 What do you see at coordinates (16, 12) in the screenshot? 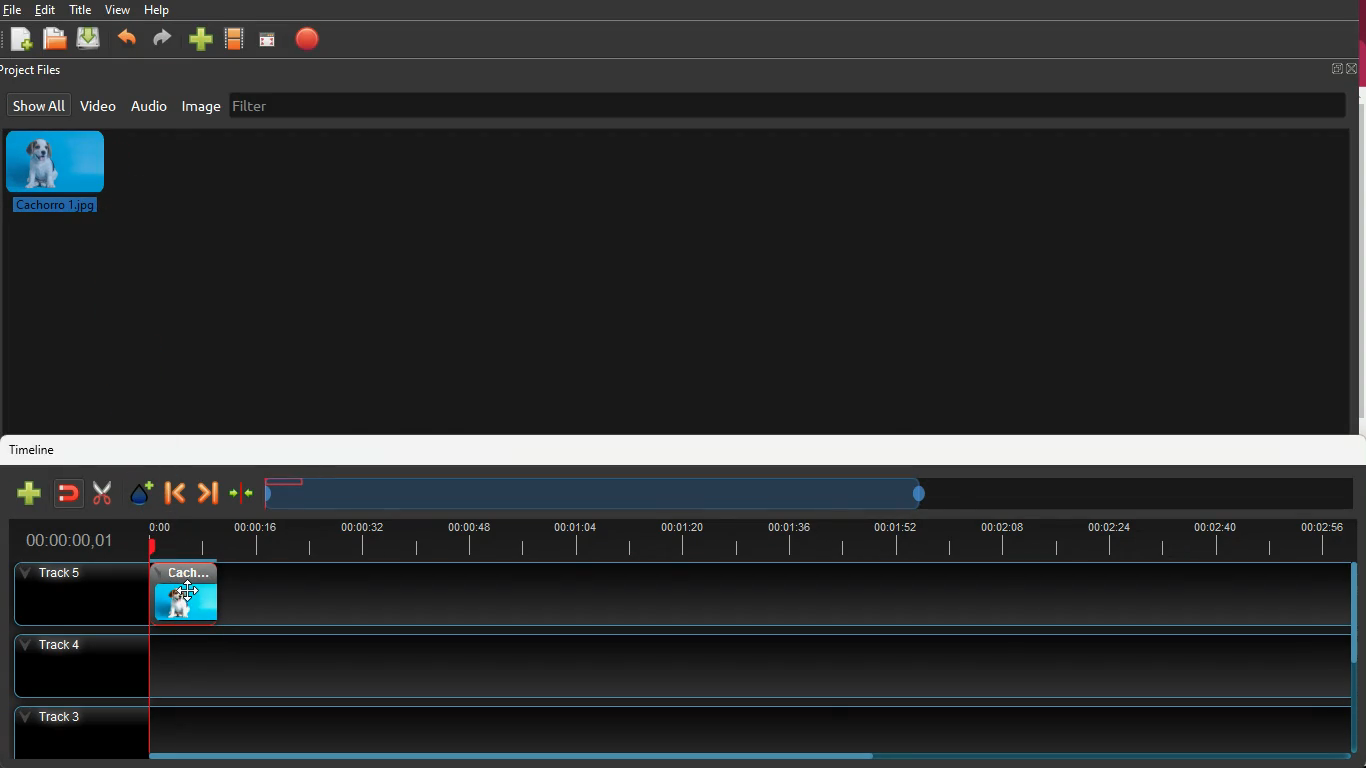
I see `` at bounding box center [16, 12].